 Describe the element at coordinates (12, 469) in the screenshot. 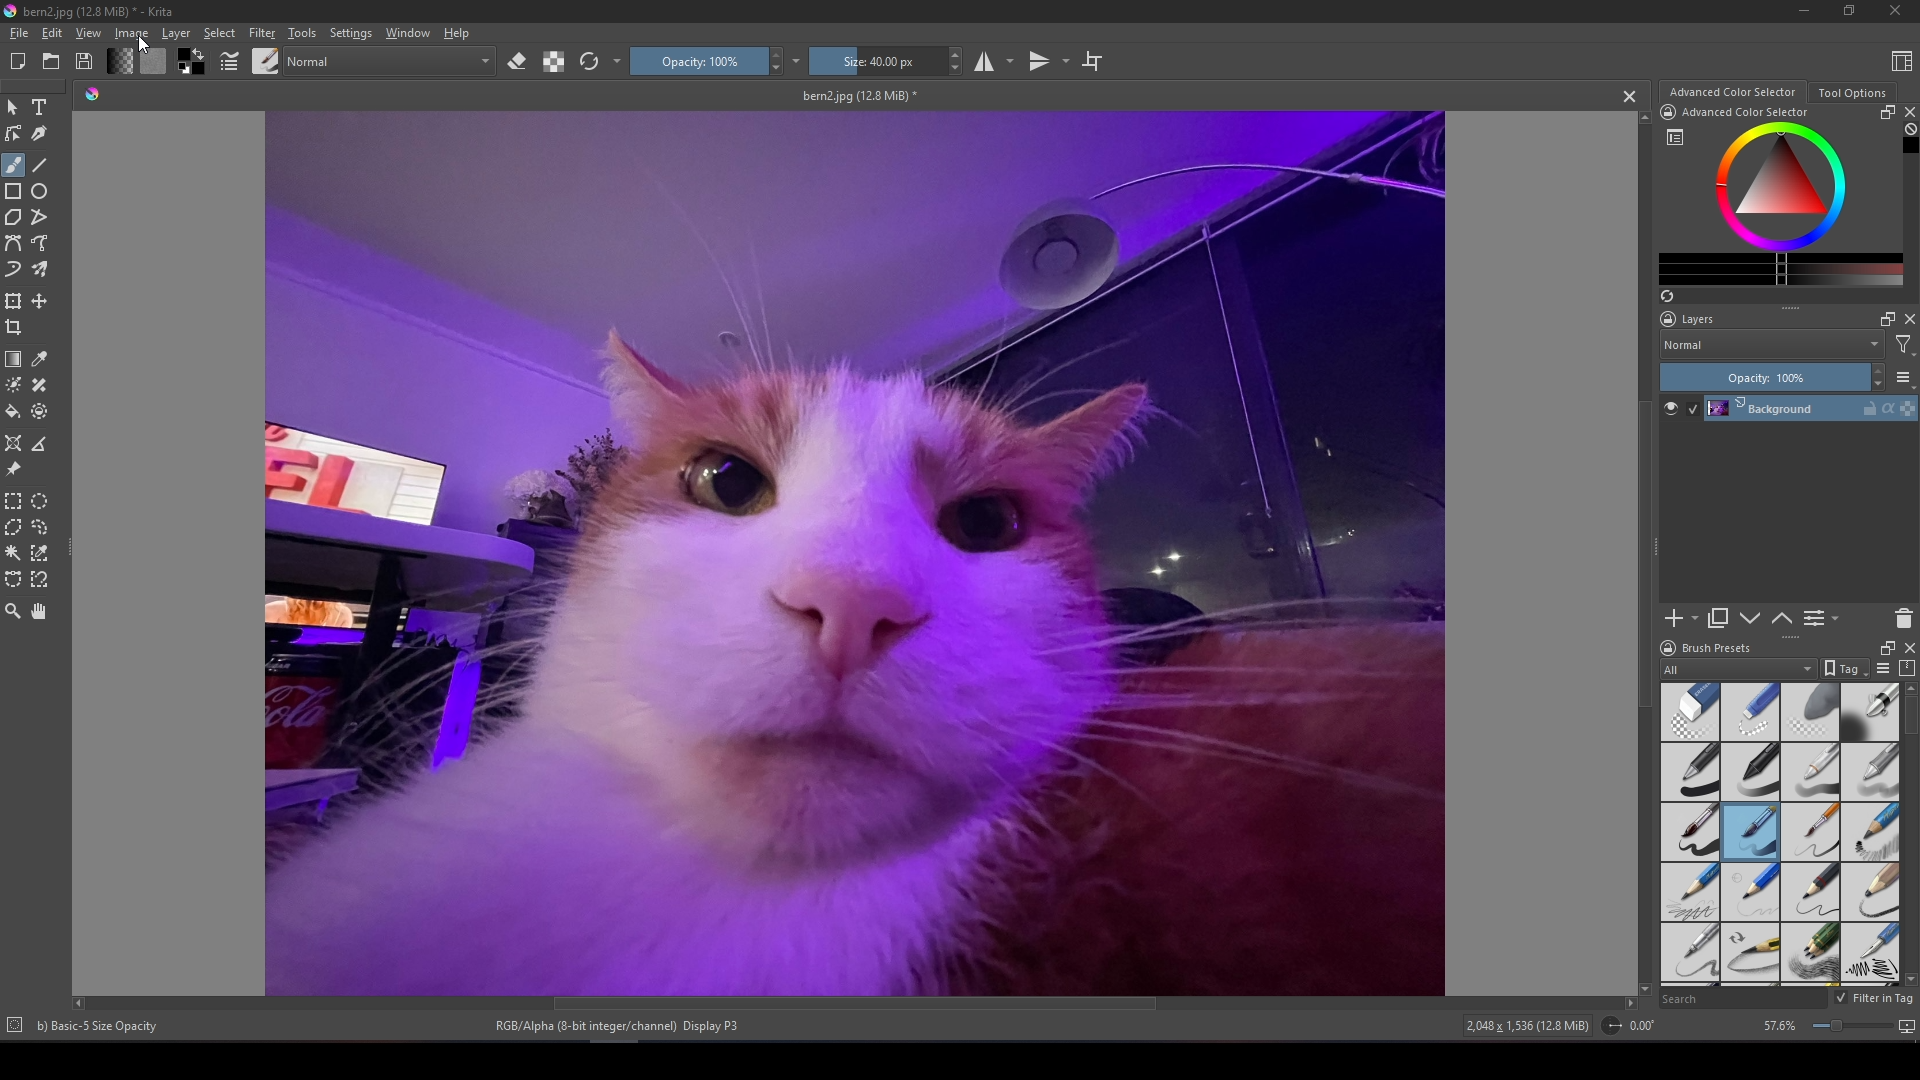

I see `Reference images tool` at that location.